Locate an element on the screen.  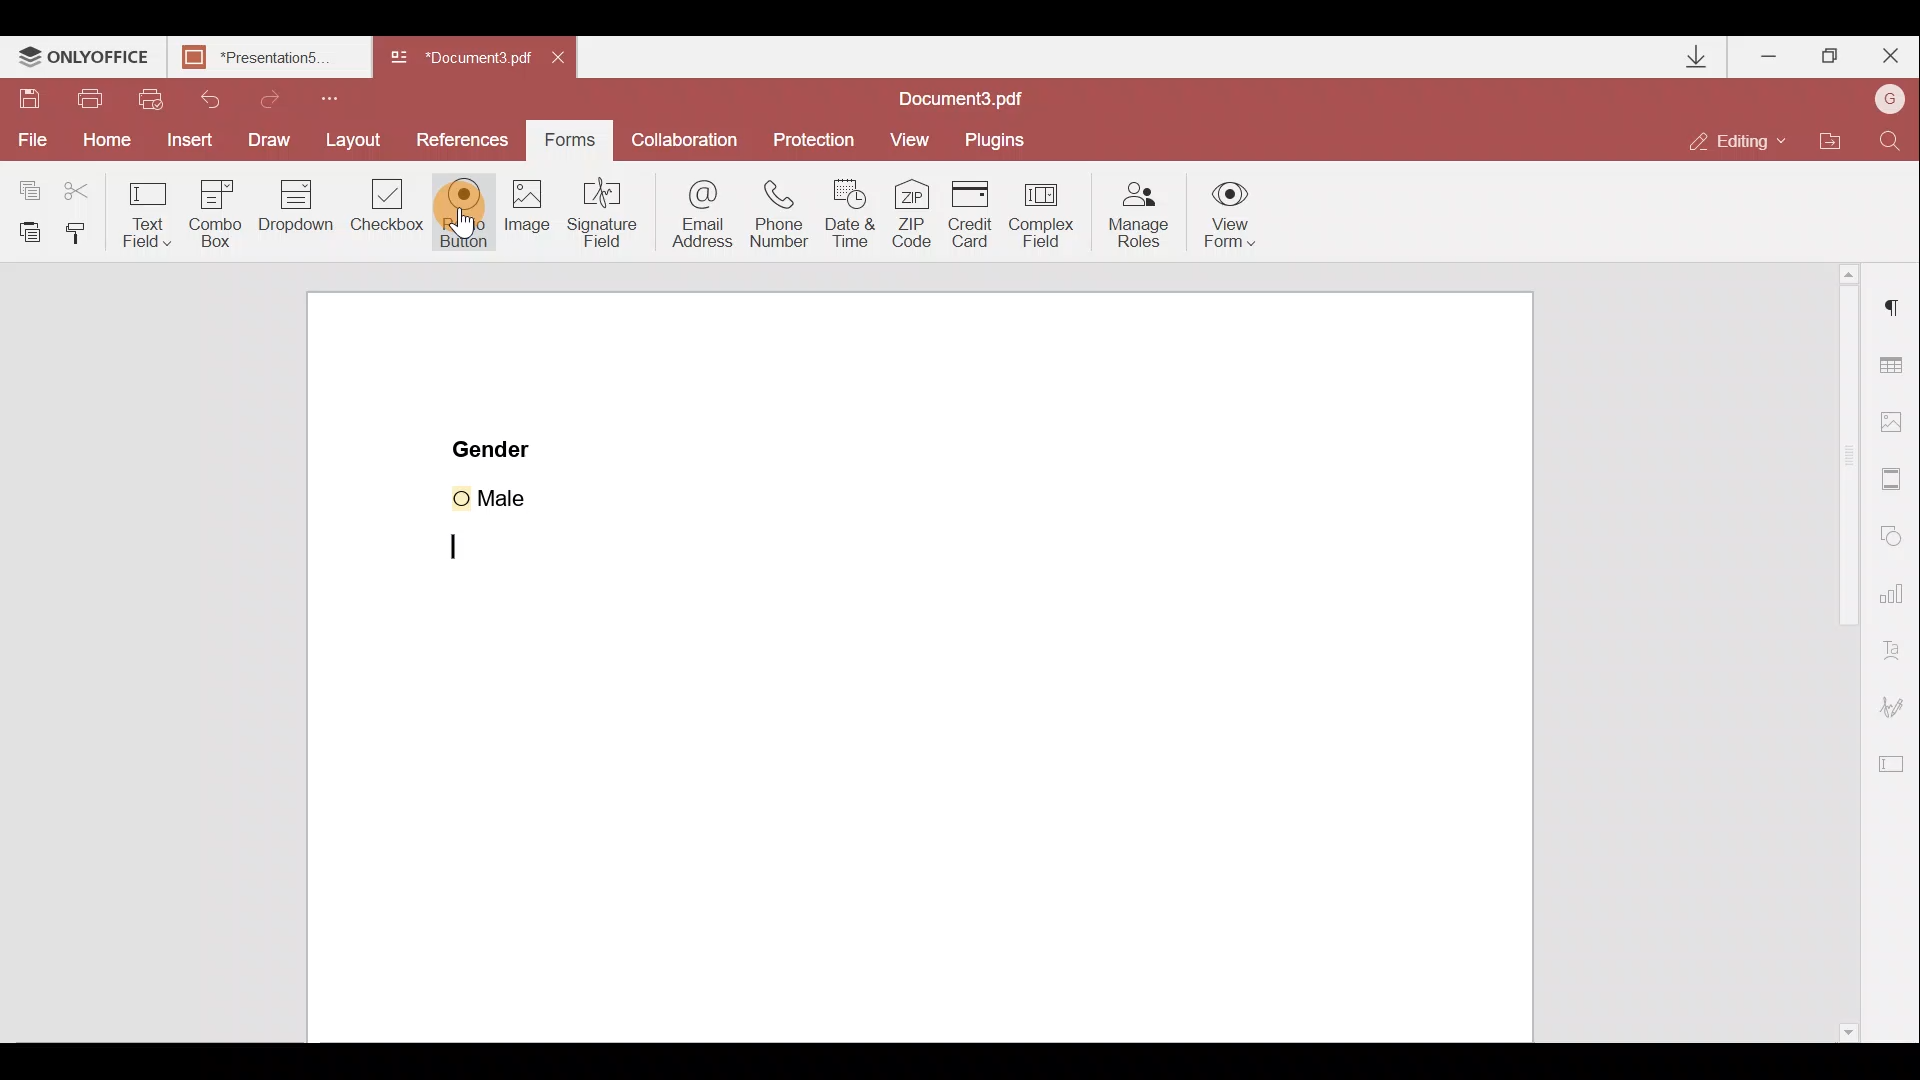
Date & time is located at coordinates (857, 216).